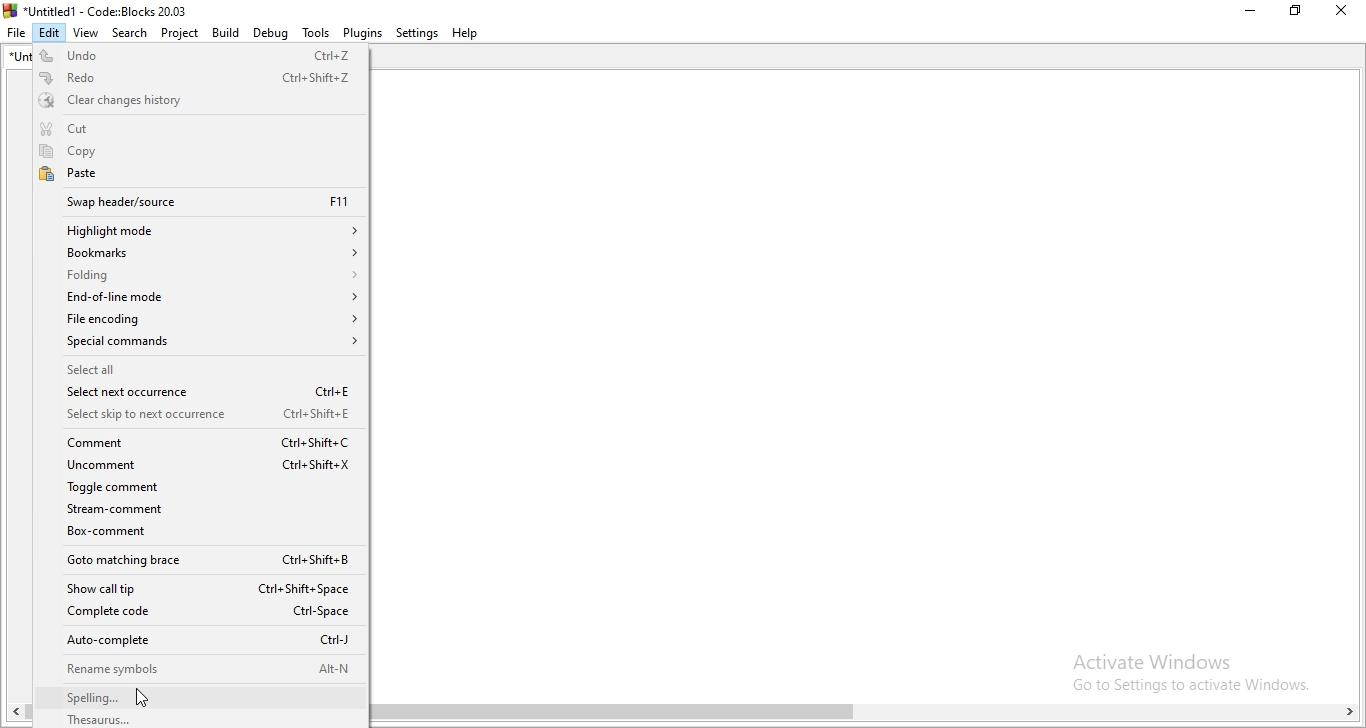  Describe the element at coordinates (205, 511) in the screenshot. I see `Stream-comment` at that location.